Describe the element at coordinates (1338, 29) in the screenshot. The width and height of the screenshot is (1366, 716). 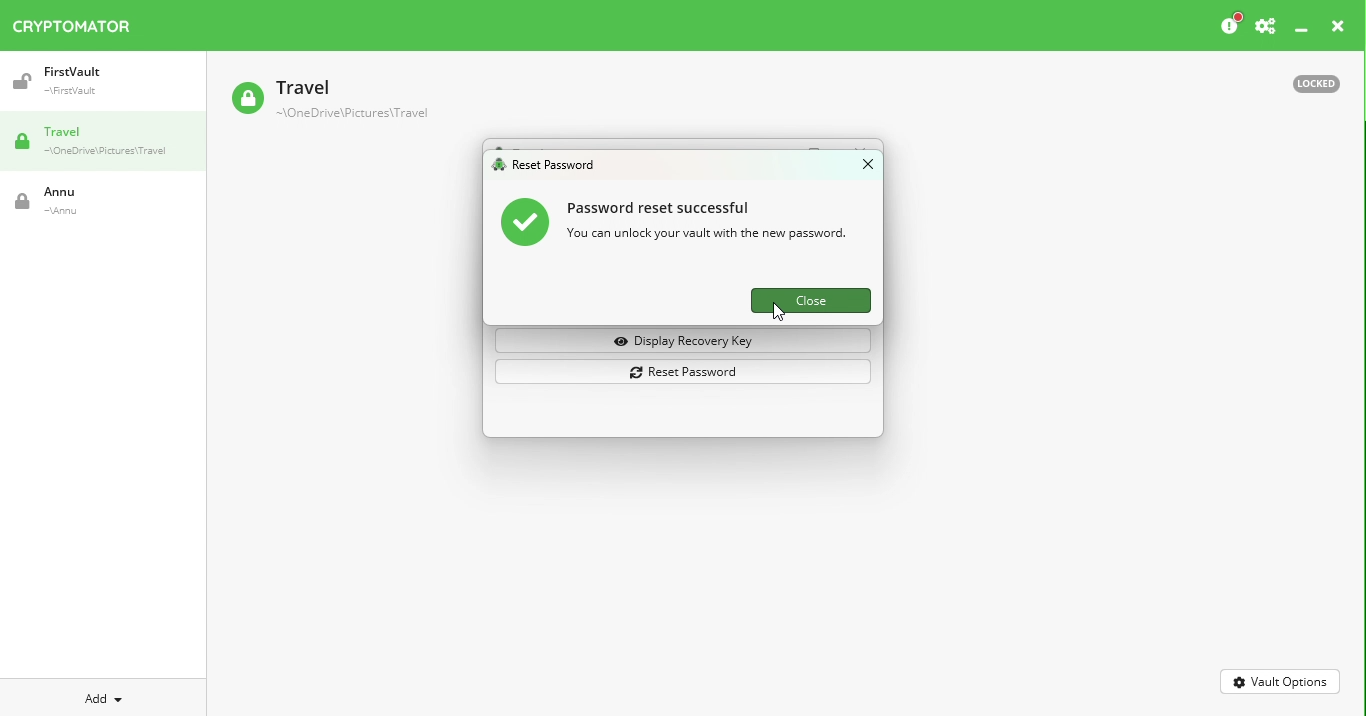
I see `Close` at that location.